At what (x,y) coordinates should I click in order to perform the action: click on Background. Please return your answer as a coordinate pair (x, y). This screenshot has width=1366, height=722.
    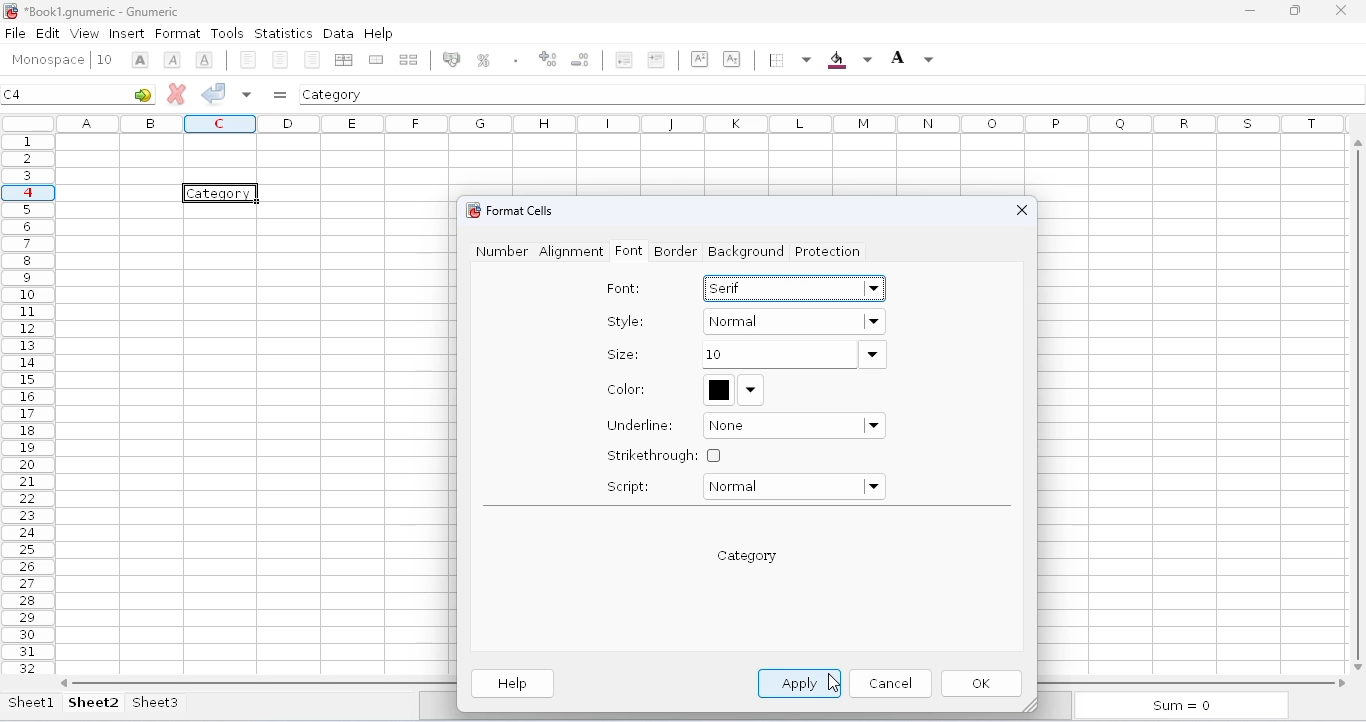
    Looking at the image, I should click on (743, 253).